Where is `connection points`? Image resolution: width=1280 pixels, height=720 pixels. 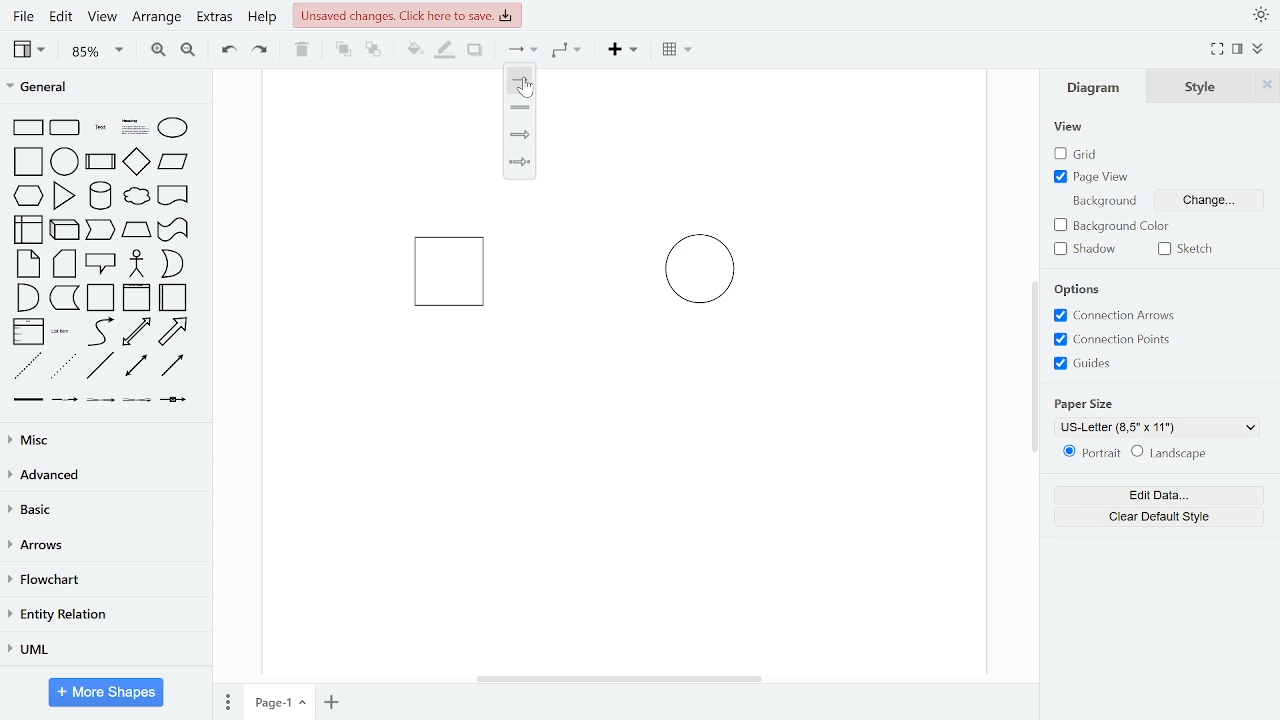 connection points is located at coordinates (1112, 339).